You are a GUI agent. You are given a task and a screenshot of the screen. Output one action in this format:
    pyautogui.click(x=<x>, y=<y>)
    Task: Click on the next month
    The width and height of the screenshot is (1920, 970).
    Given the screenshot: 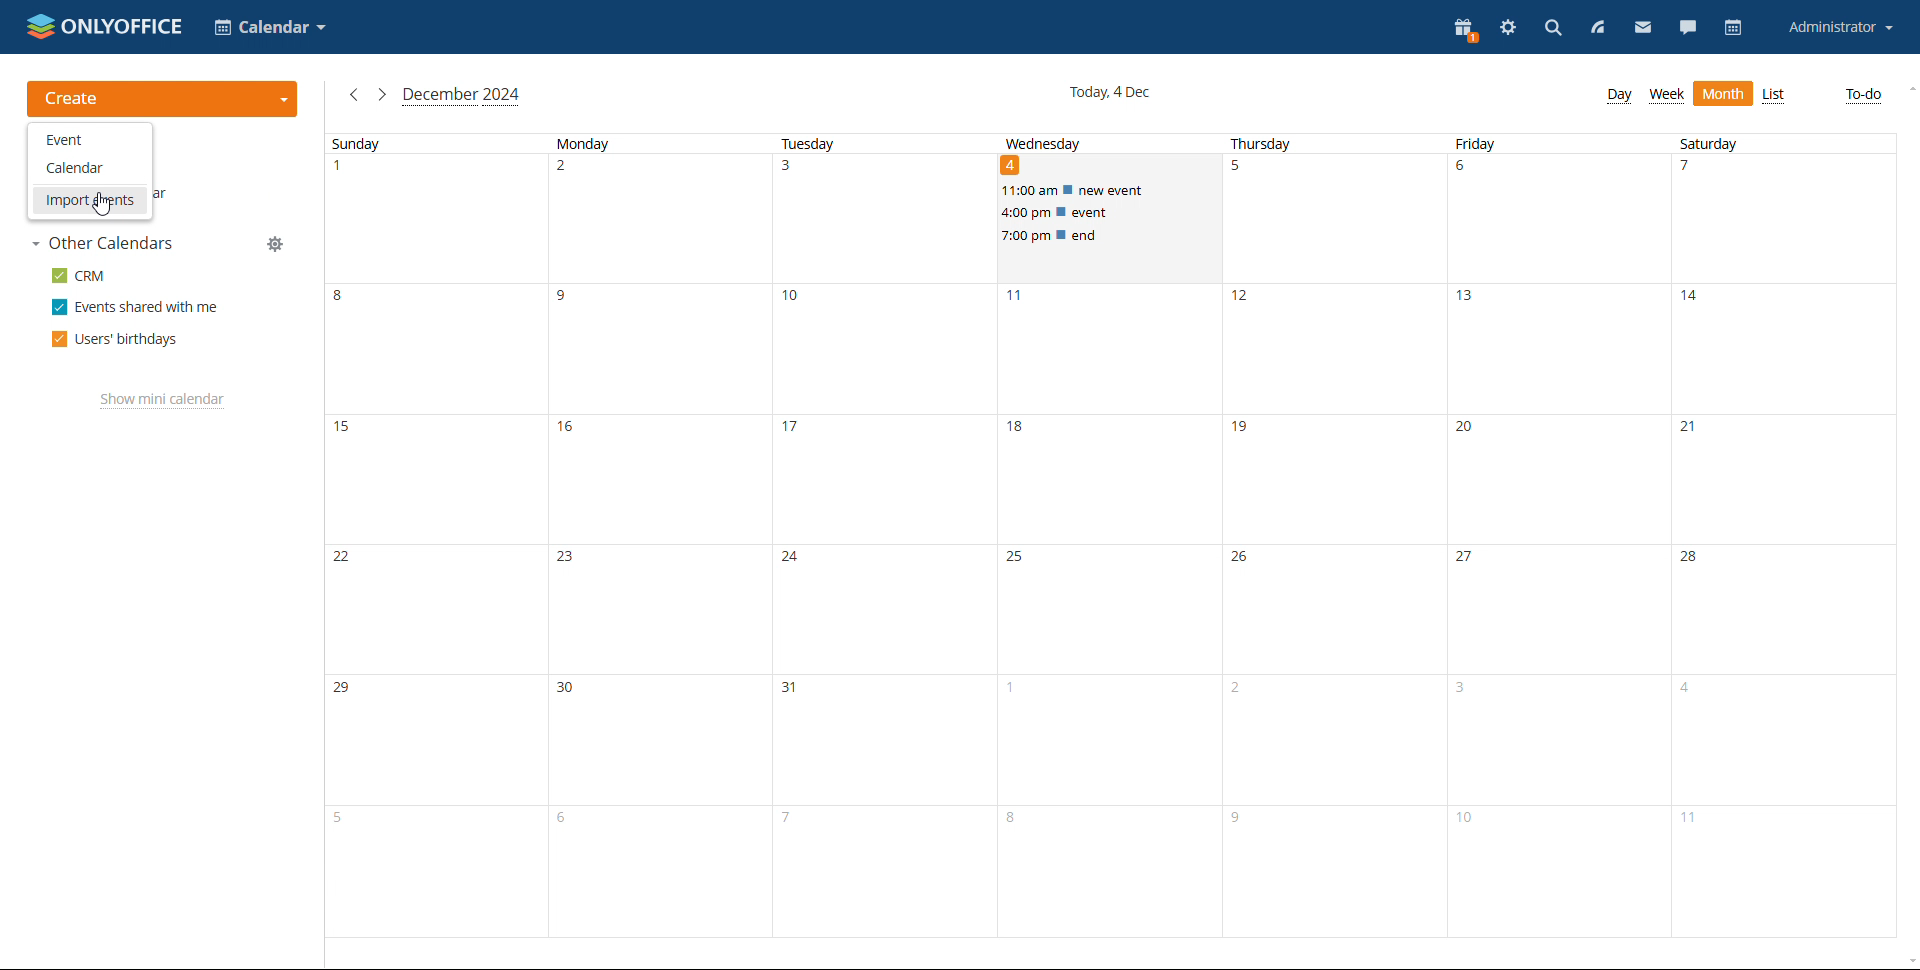 What is the action you would take?
    pyautogui.click(x=381, y=97)
    